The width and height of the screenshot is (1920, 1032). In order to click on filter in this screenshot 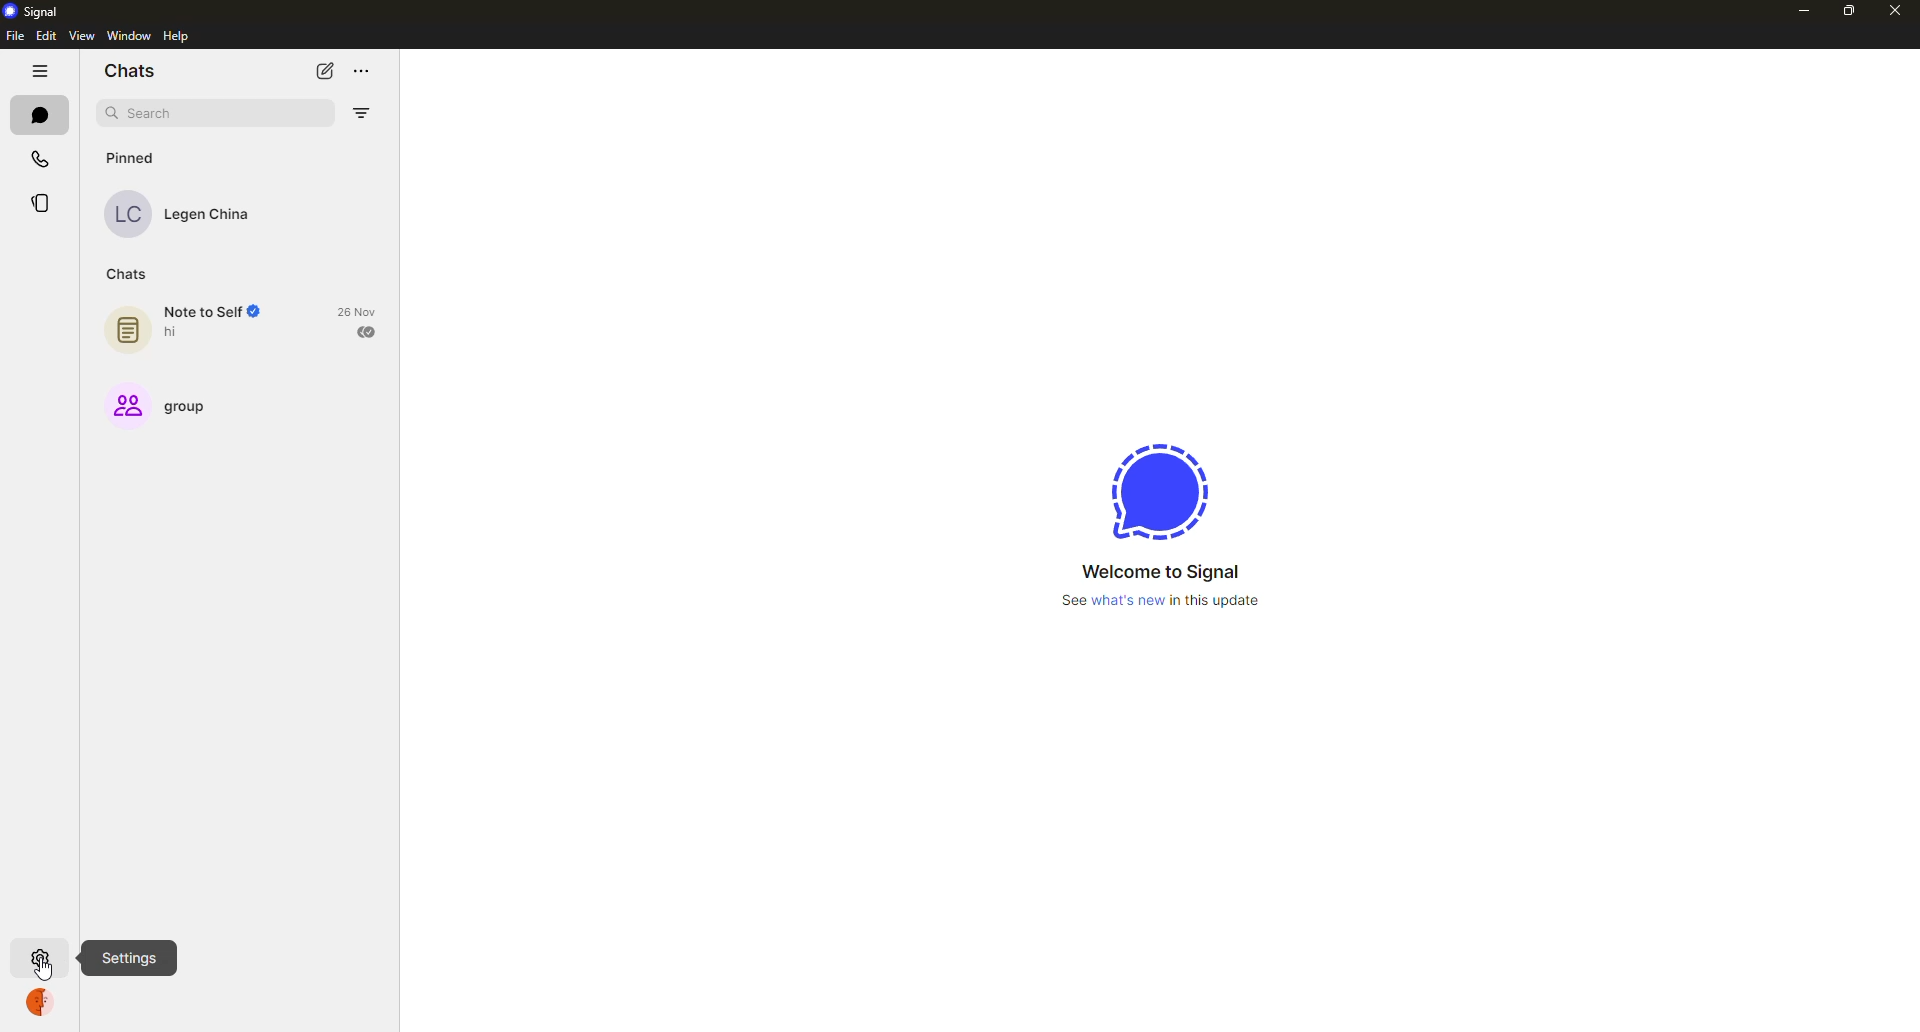, I will do `click(357, 112)`.